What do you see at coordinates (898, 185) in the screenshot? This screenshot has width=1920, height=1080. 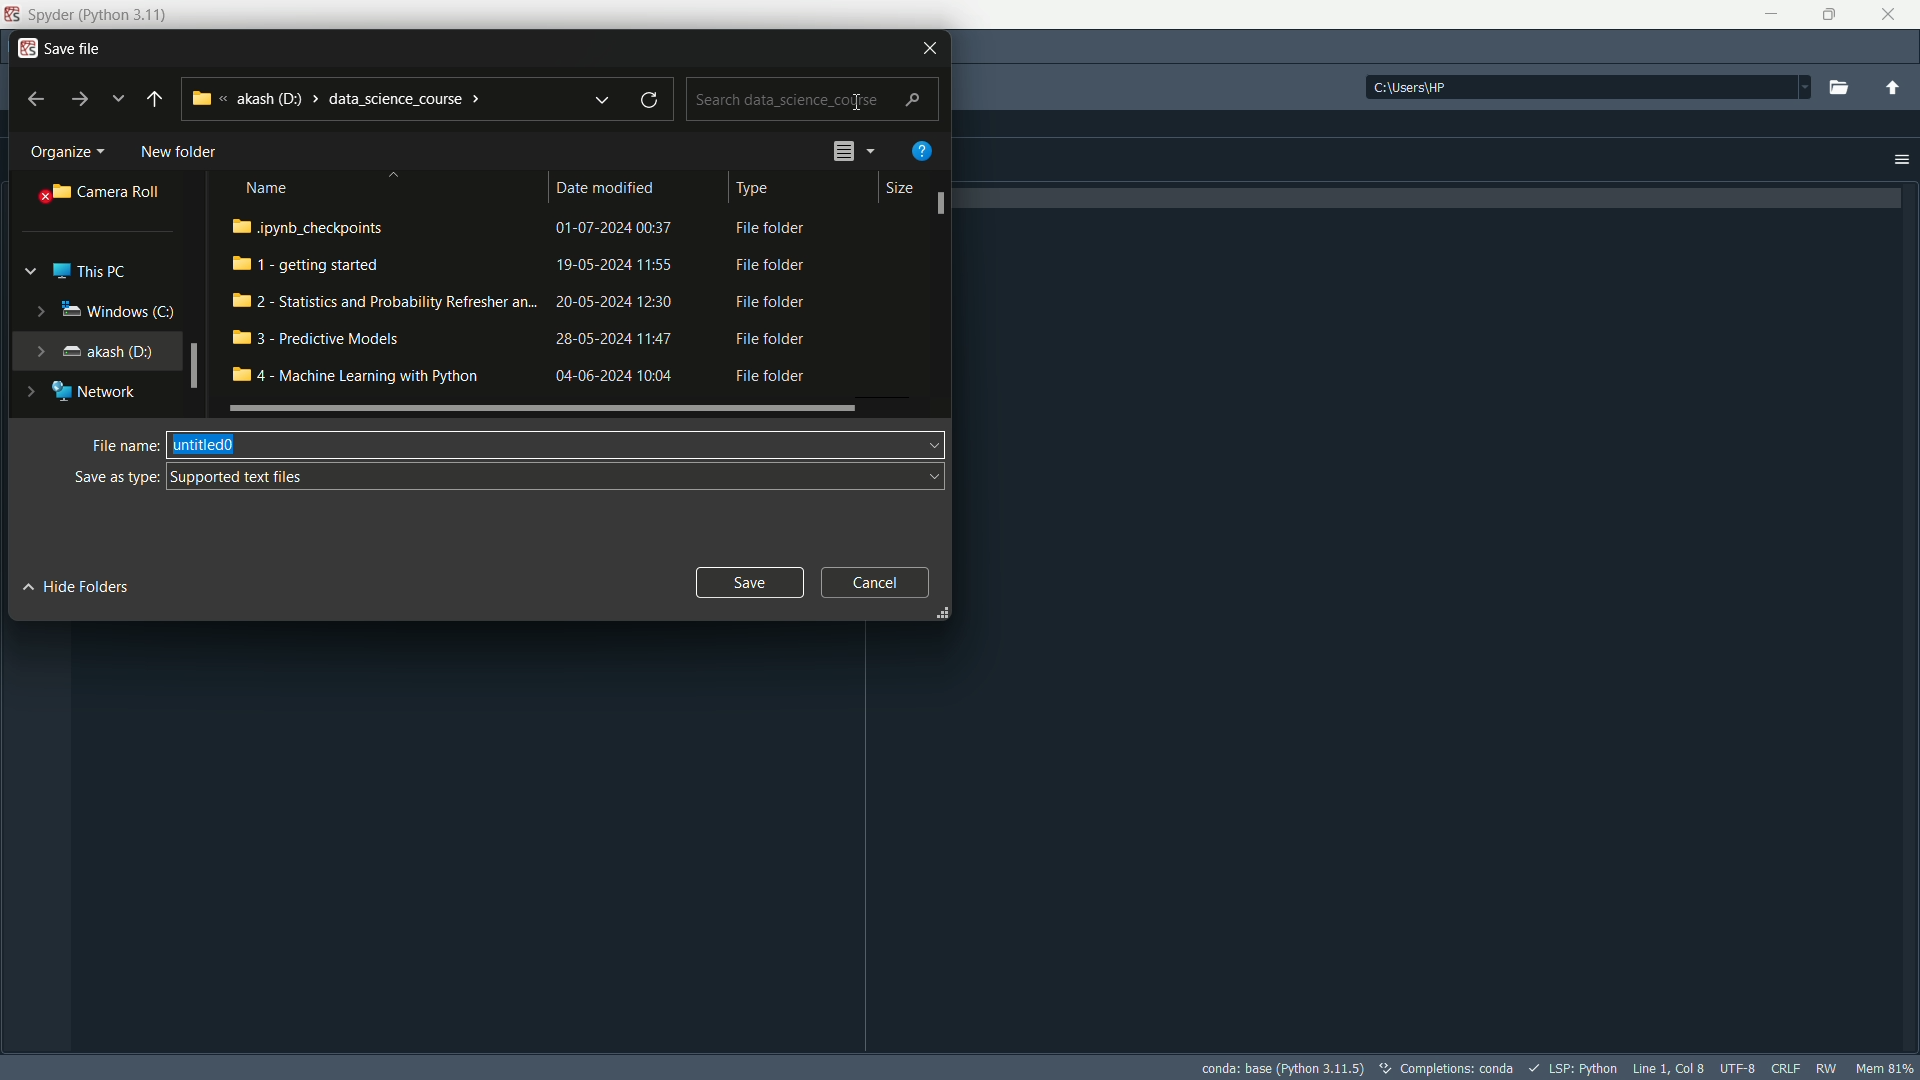 I see `size` at bounding box center [898, 185].